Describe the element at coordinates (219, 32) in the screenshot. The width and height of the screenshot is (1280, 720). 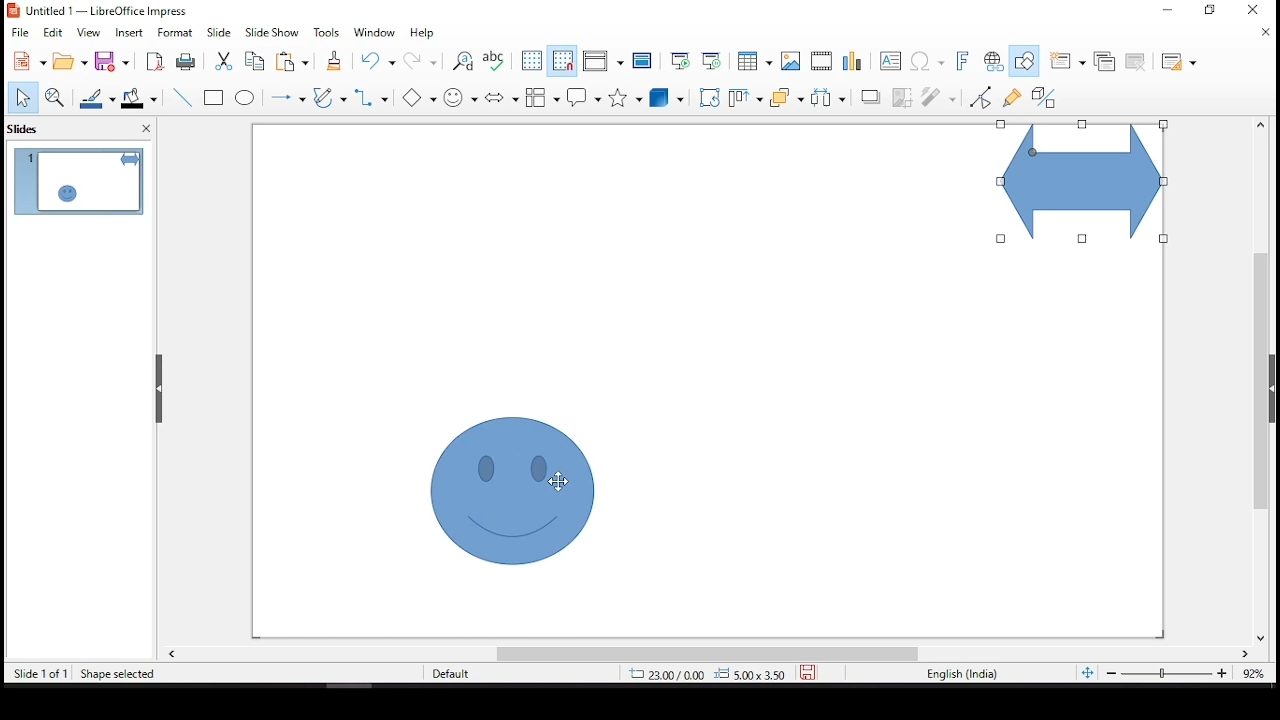
I see `slide` at that location.